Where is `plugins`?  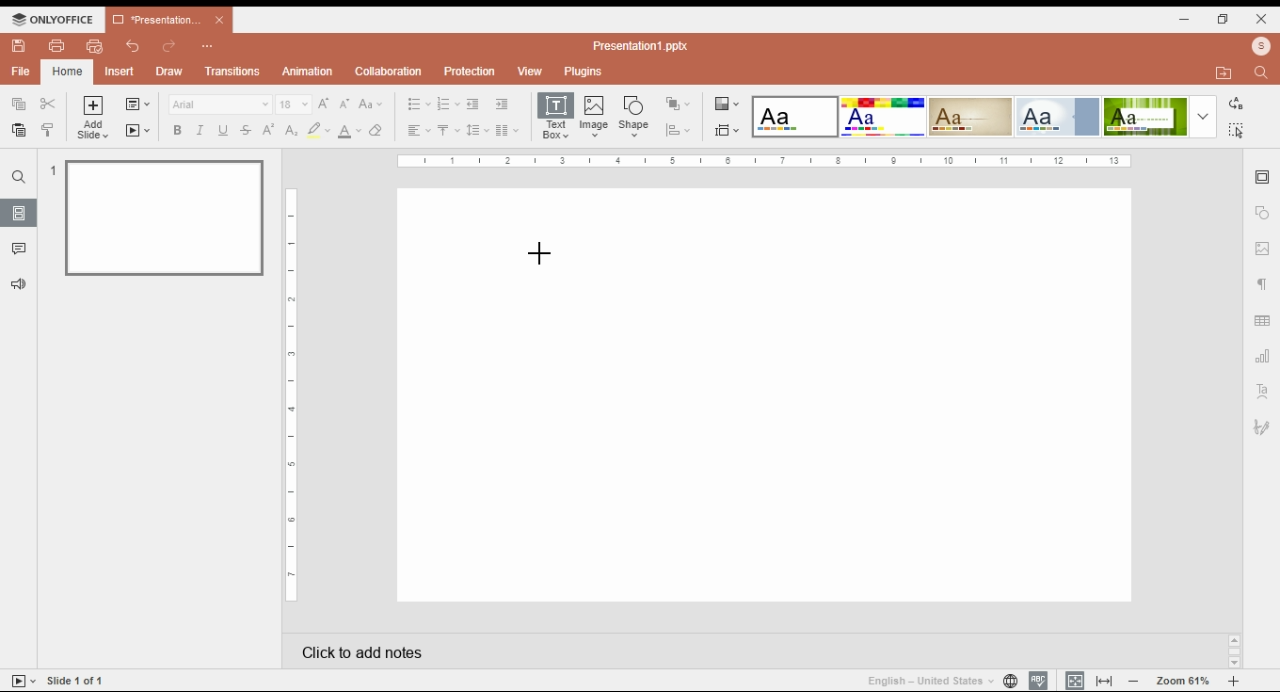
plugins is located at coordinates (582, 71).